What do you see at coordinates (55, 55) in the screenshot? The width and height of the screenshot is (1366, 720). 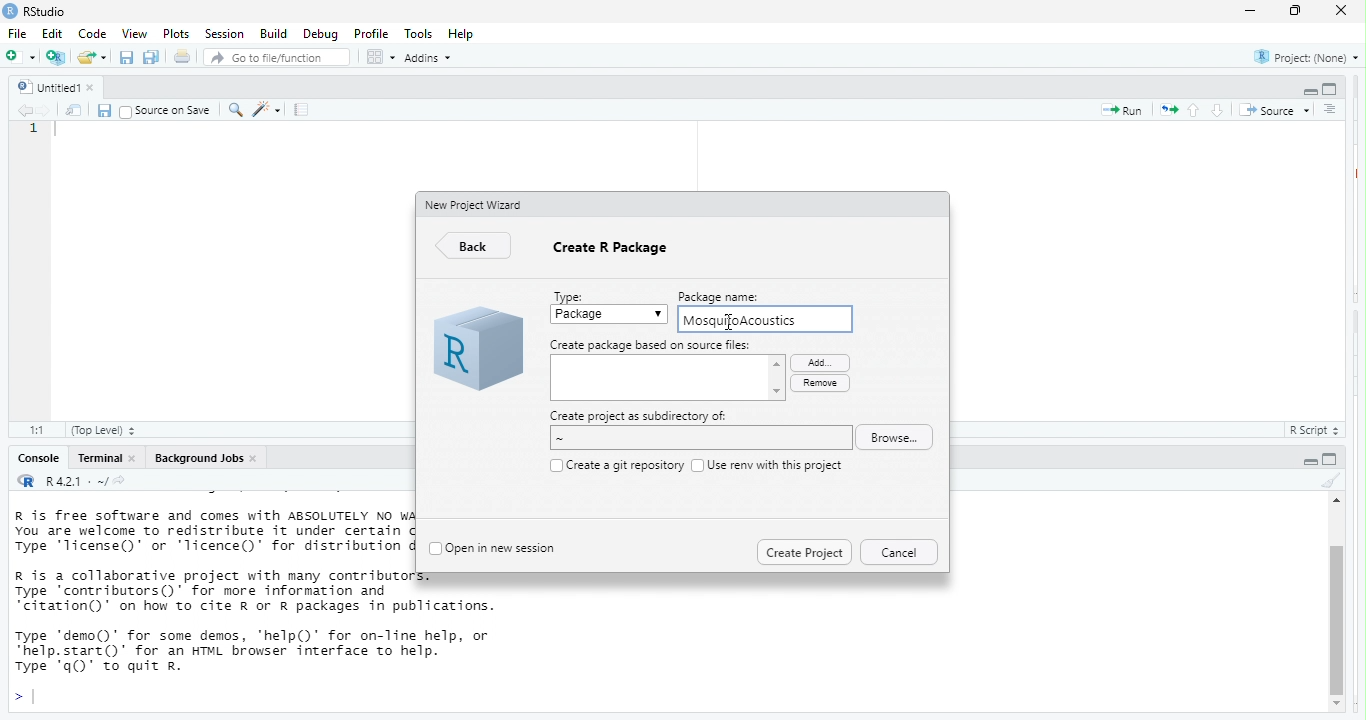 I see `create a project` at bounding box center [55, 55].